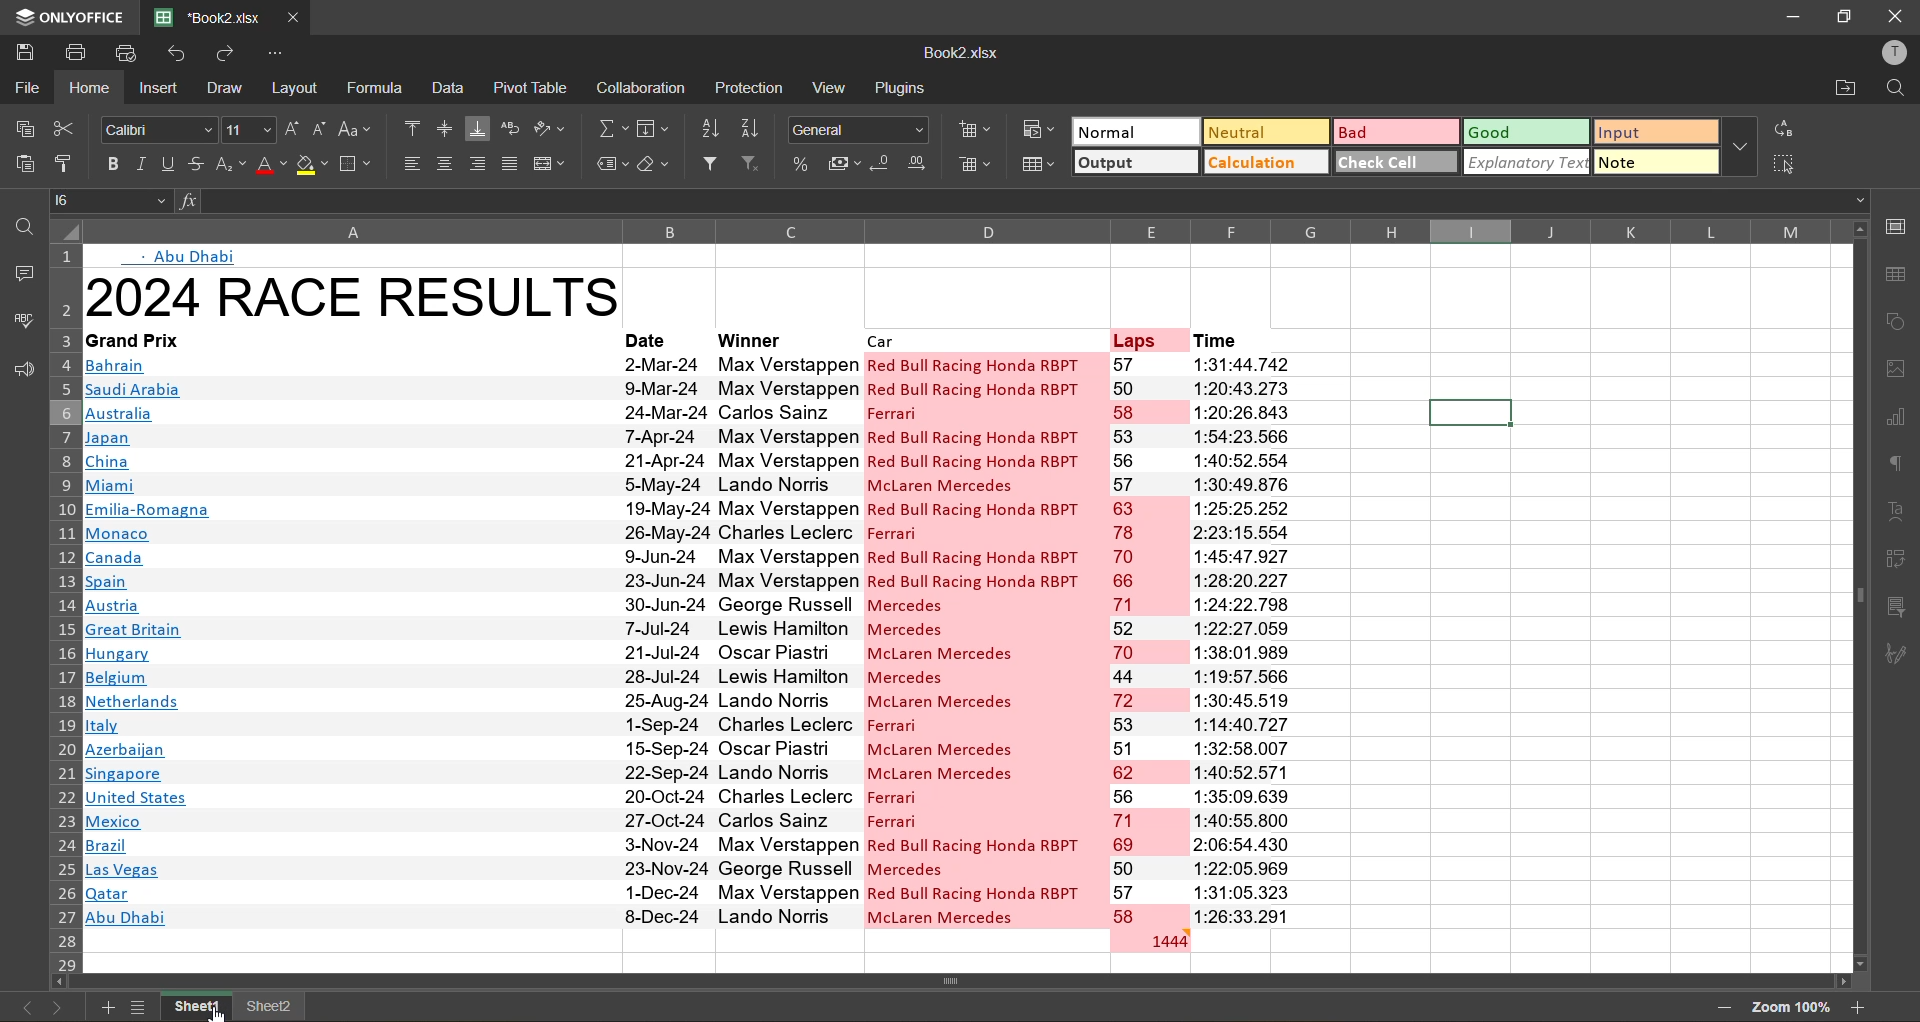 The width and height of the screenshot is (1920, 1022). Describe the element at coordinates (323, 133) in the screenshot. I see `decrement size` at that location.